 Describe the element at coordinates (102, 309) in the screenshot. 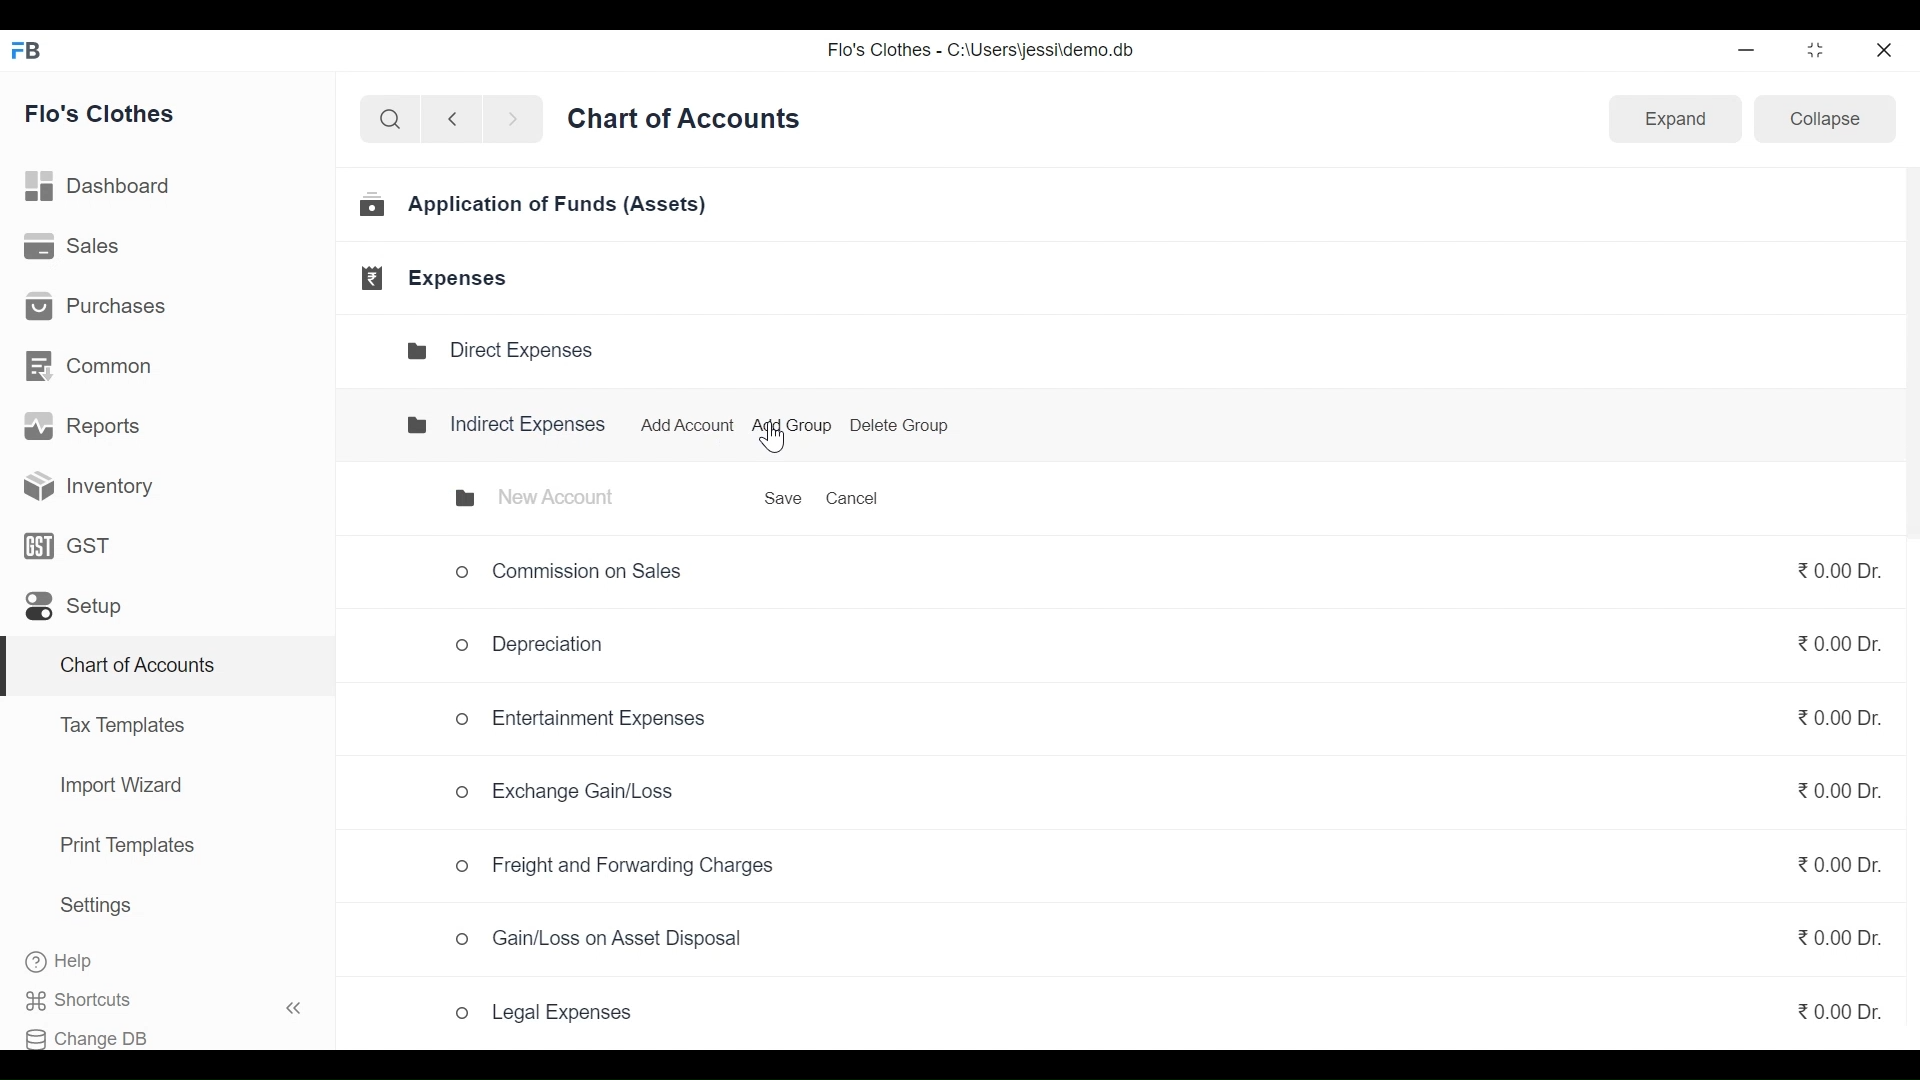

I see `Purchases` at that location.